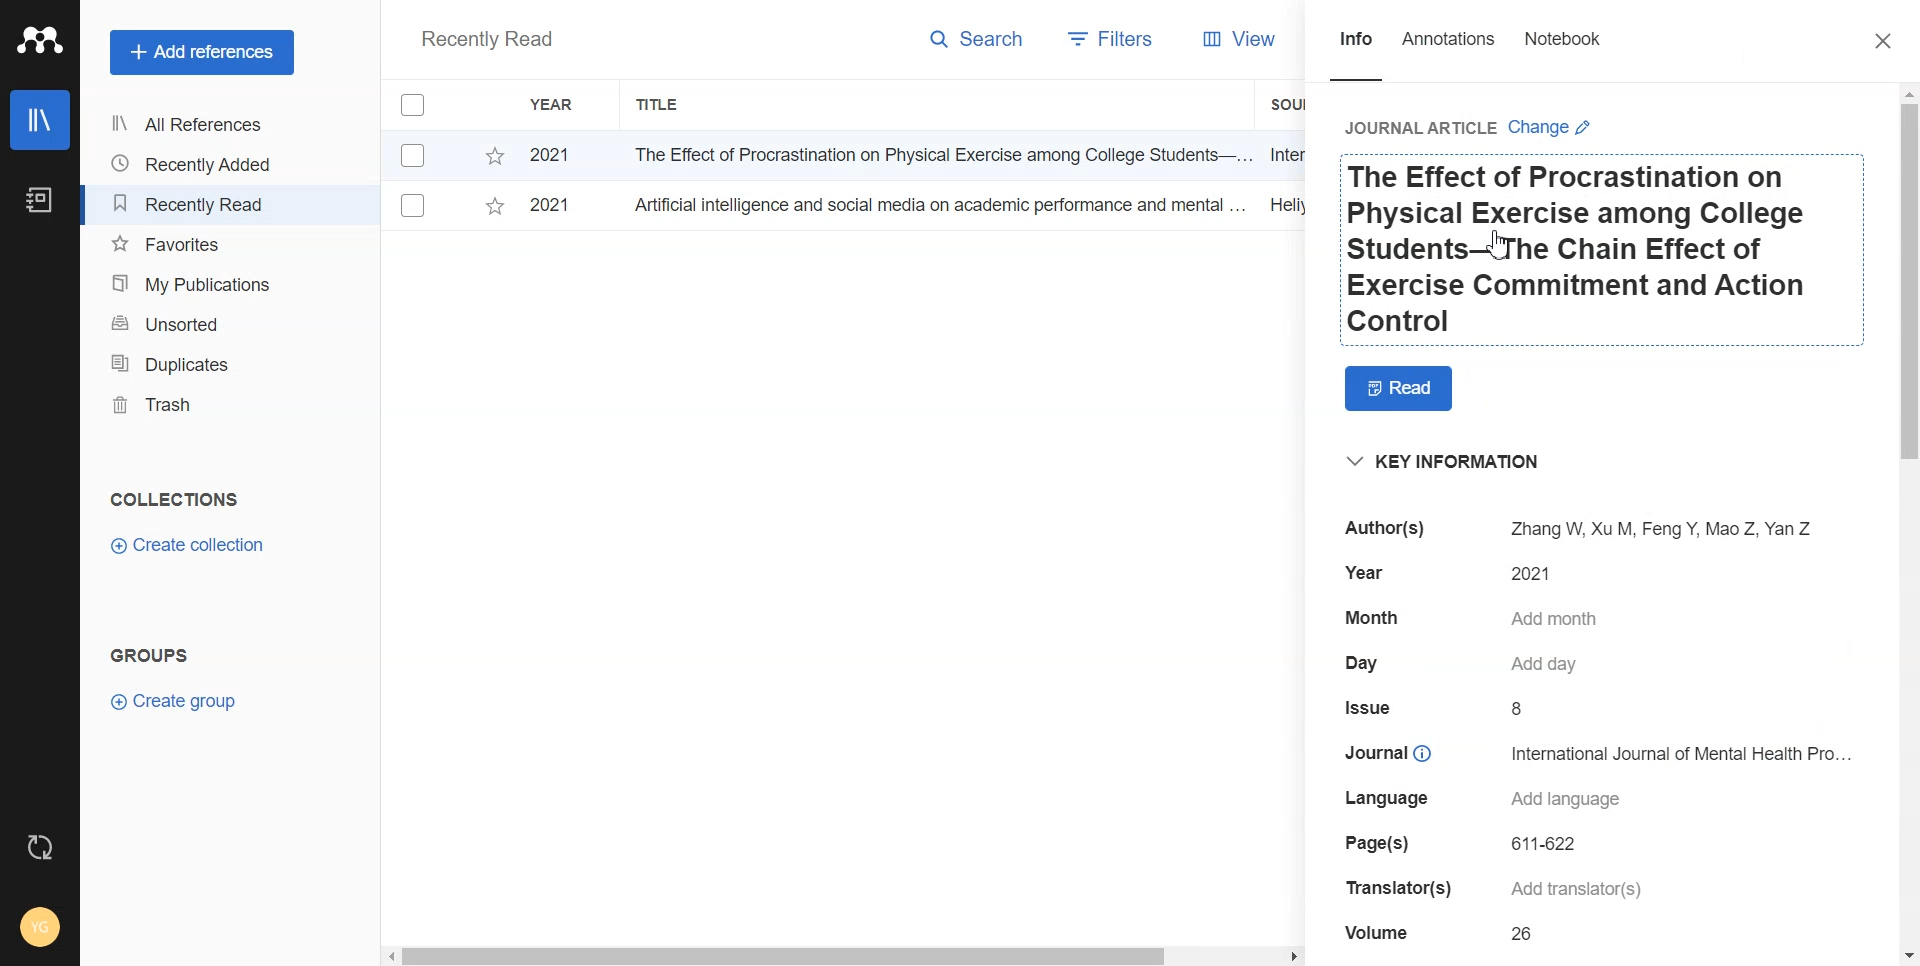 This screenshot has width=1920, height=966. Describe the element at coordinates (1510, 250) in the screenshot. I see `Cursor` at that location.